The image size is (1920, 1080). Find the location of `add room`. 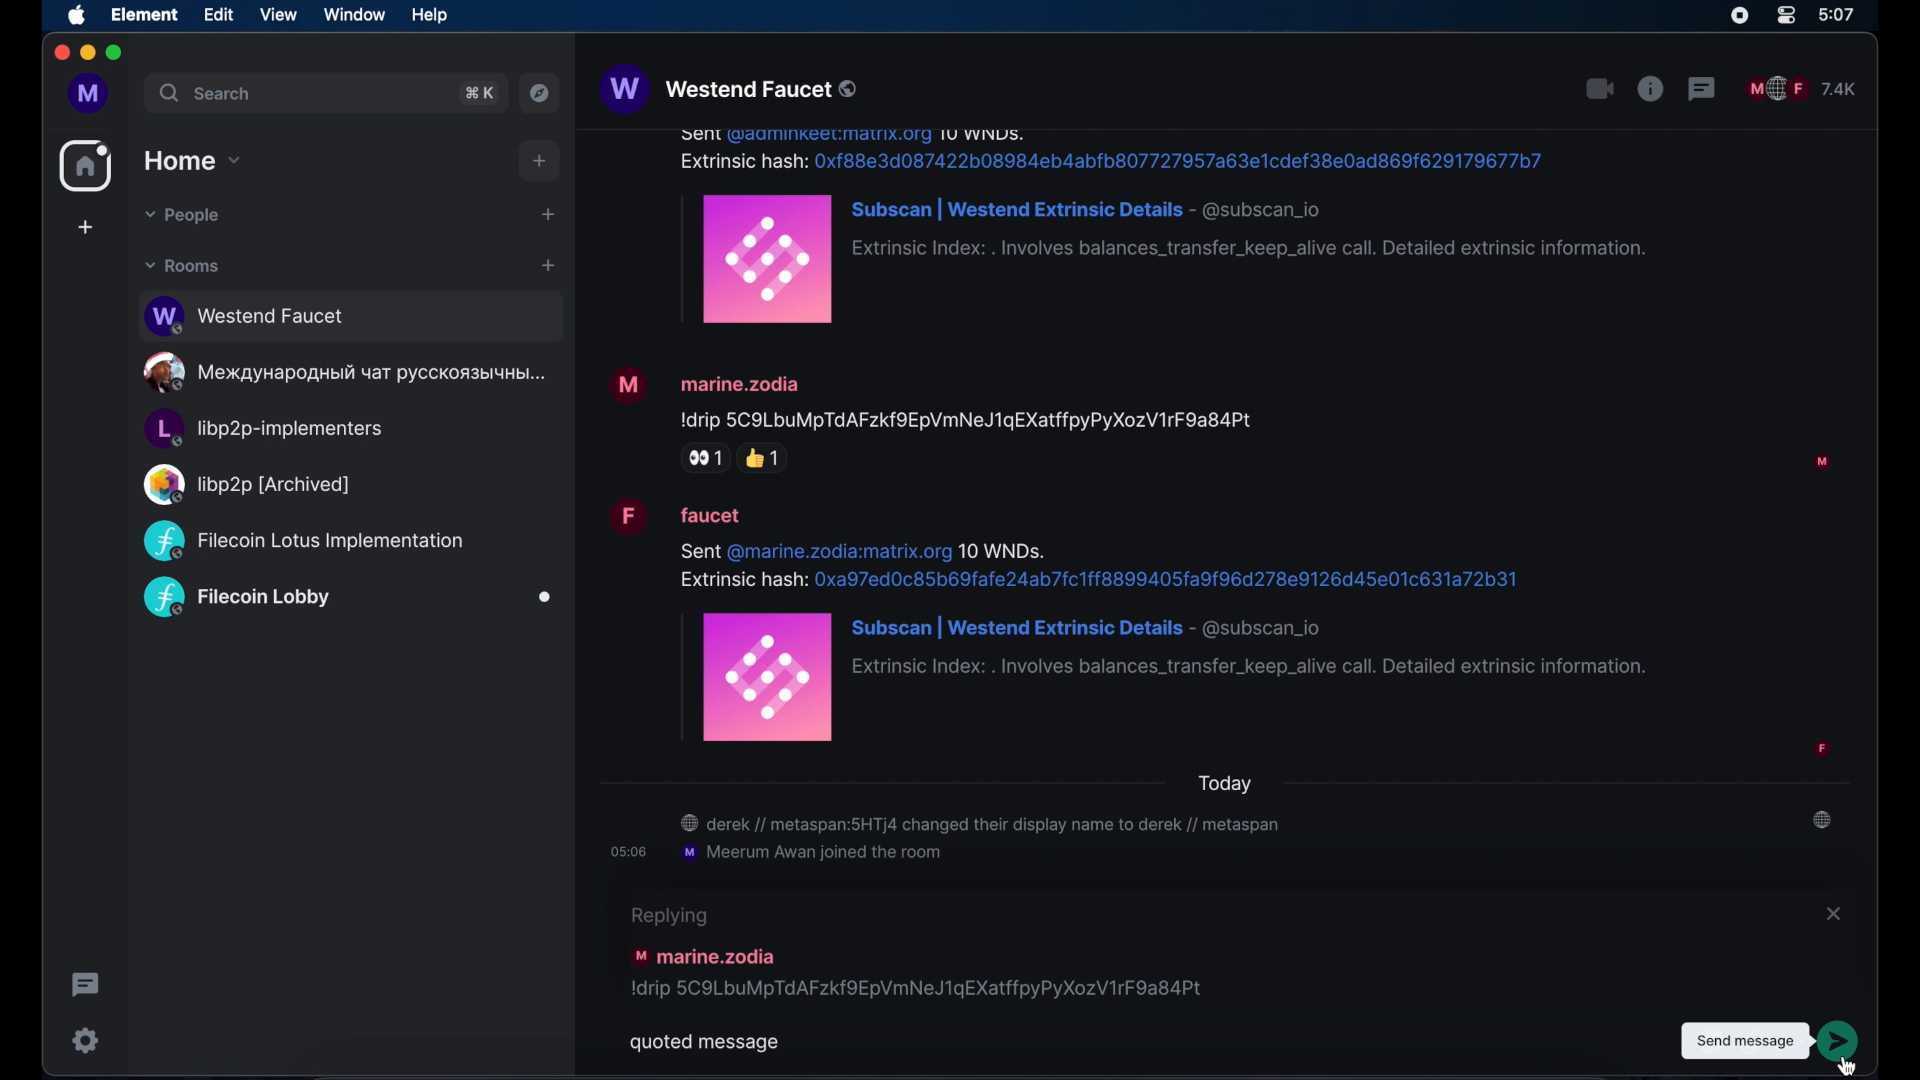

add room is located at coordinates (548, 266).